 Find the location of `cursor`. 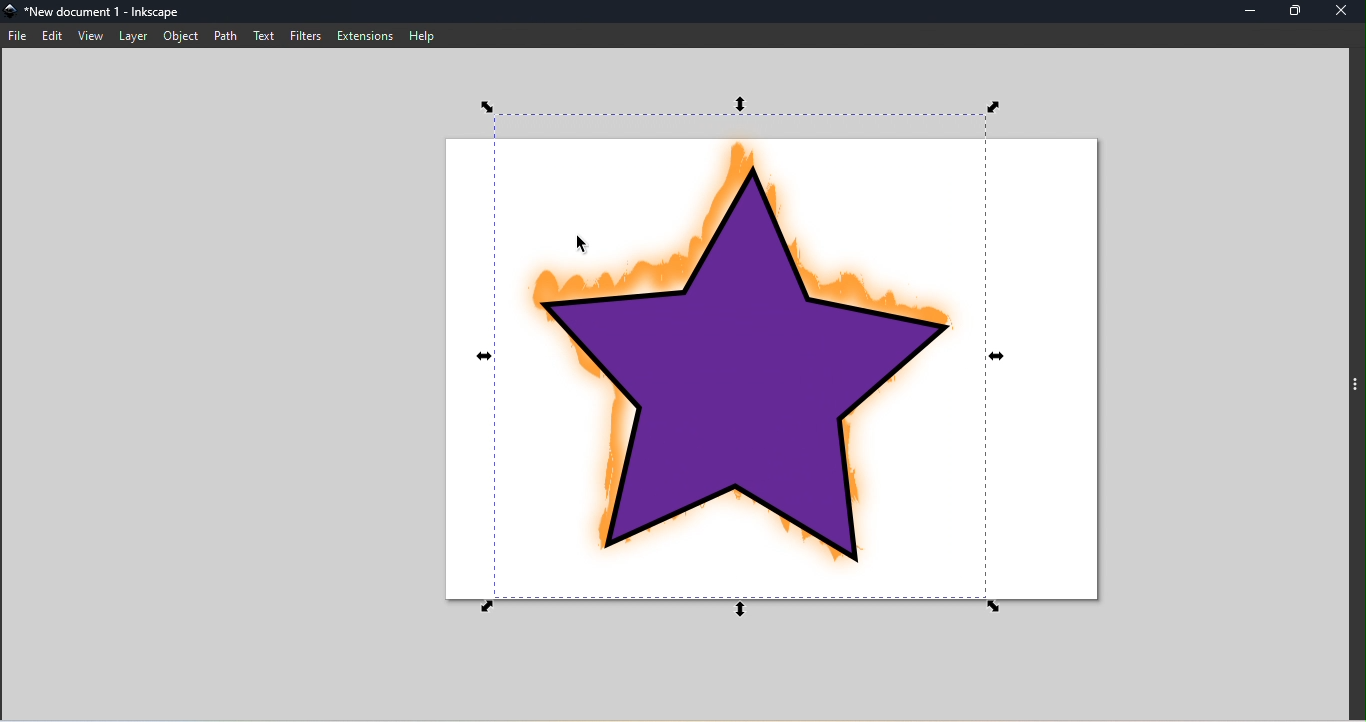

cursor is located at coordinates (575, 236).